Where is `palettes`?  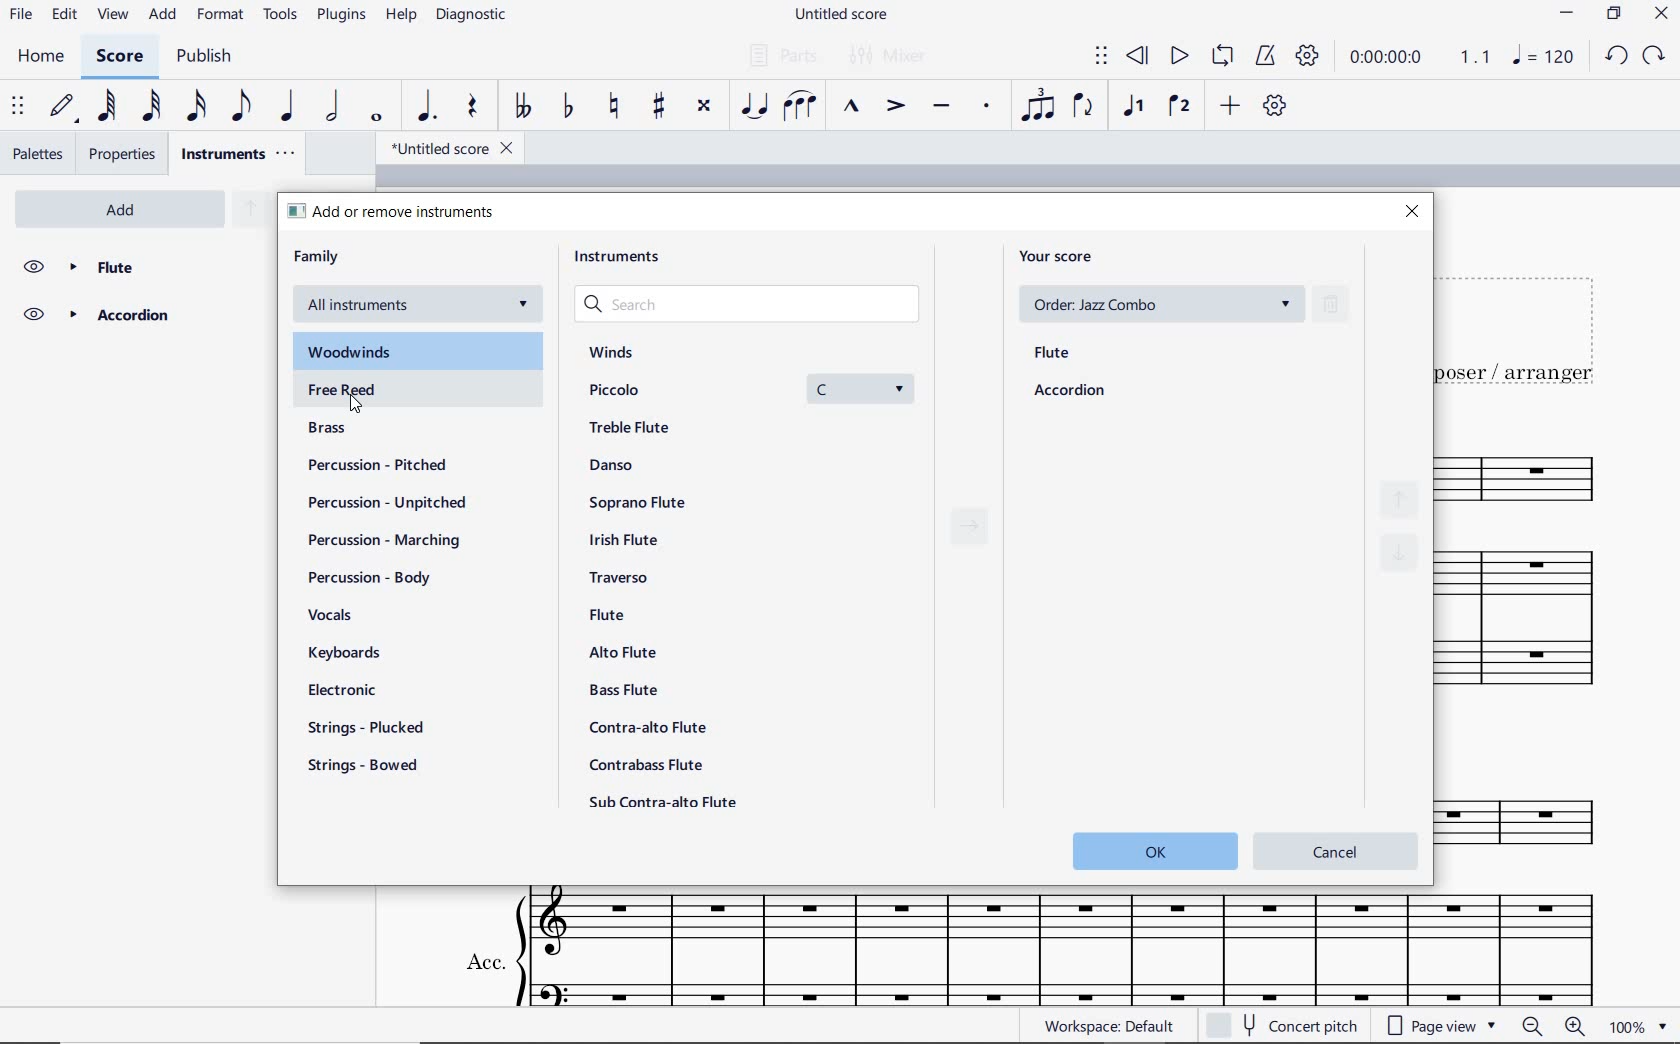
palettes is located at coordinates (38, 154).